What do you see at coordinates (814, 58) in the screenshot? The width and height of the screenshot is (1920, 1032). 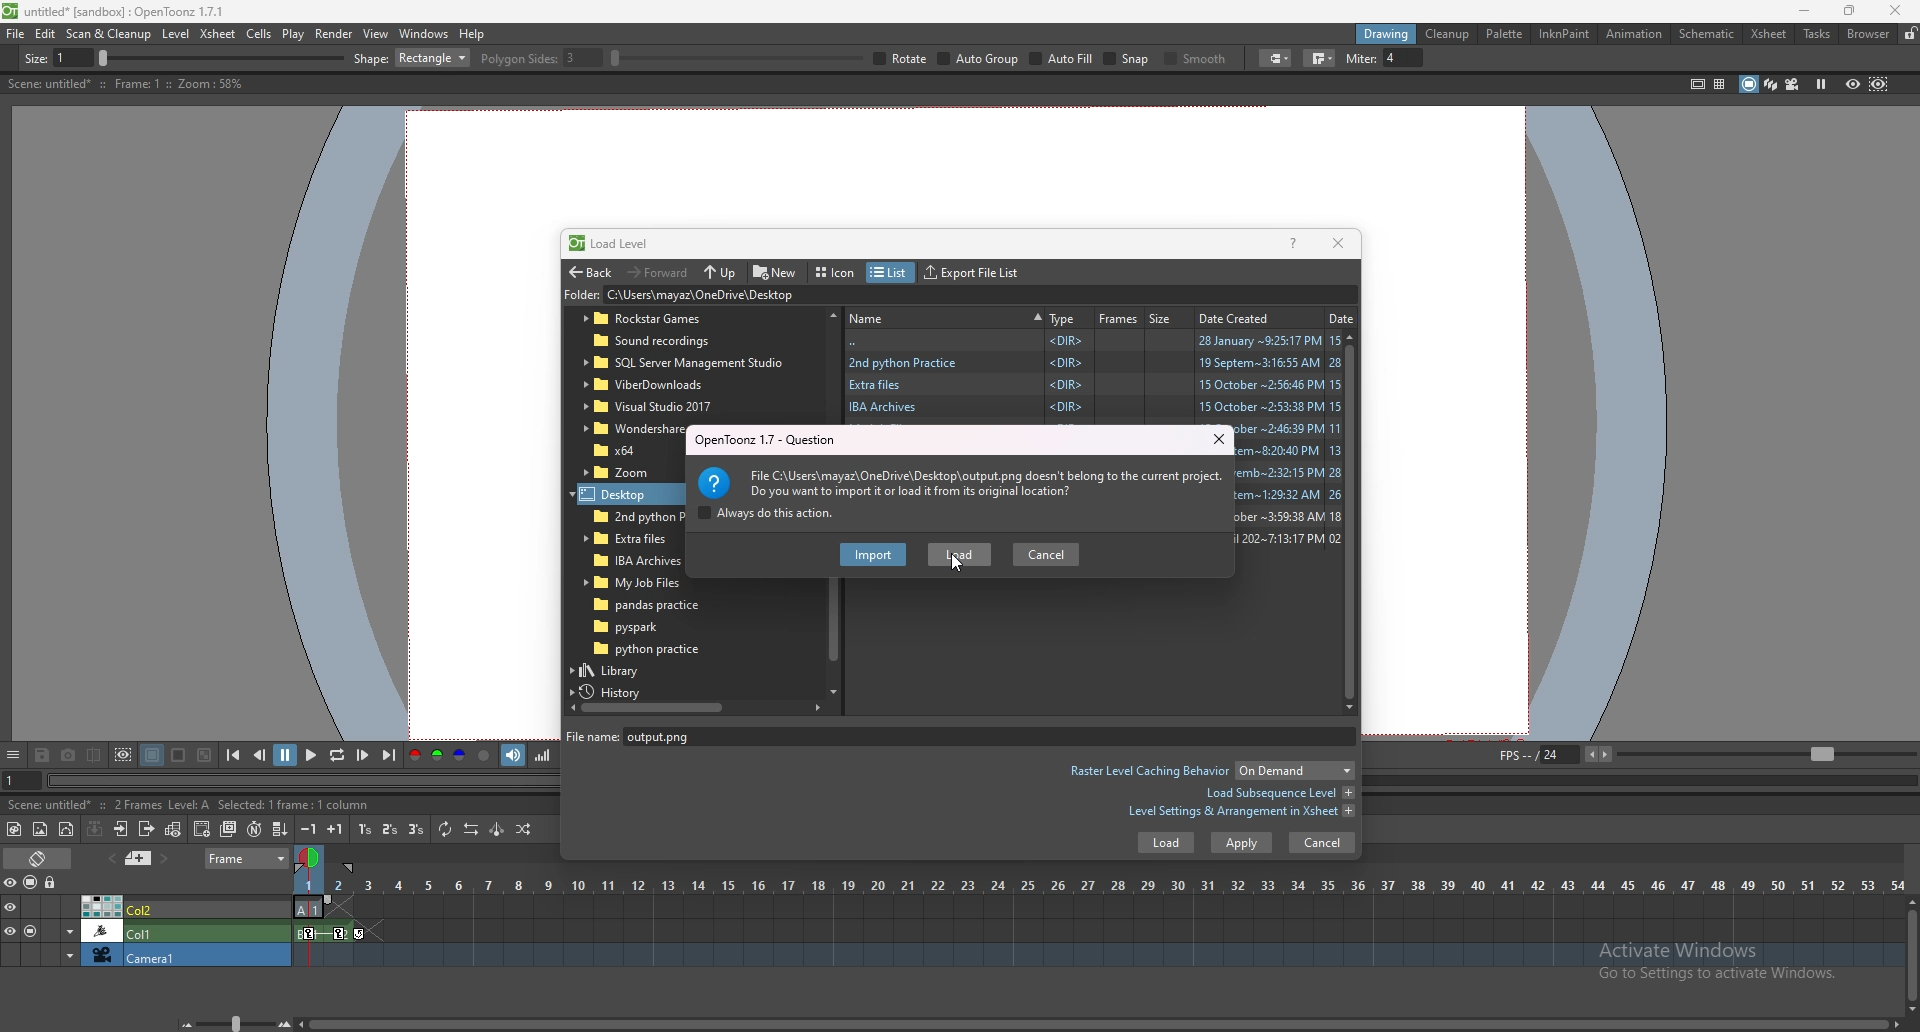 I see `shape` at bounding box center [814, 58].